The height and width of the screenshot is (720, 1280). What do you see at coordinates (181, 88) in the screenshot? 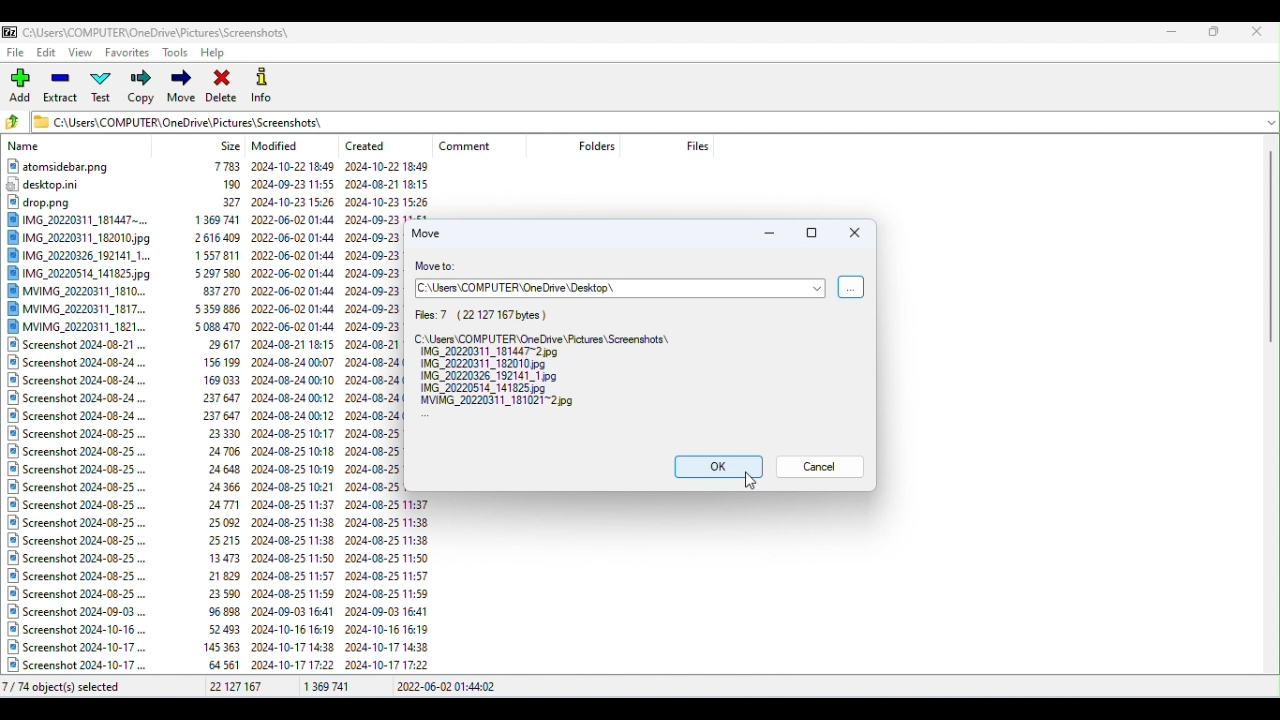
I see `Move` at bounding box center [181, 88].